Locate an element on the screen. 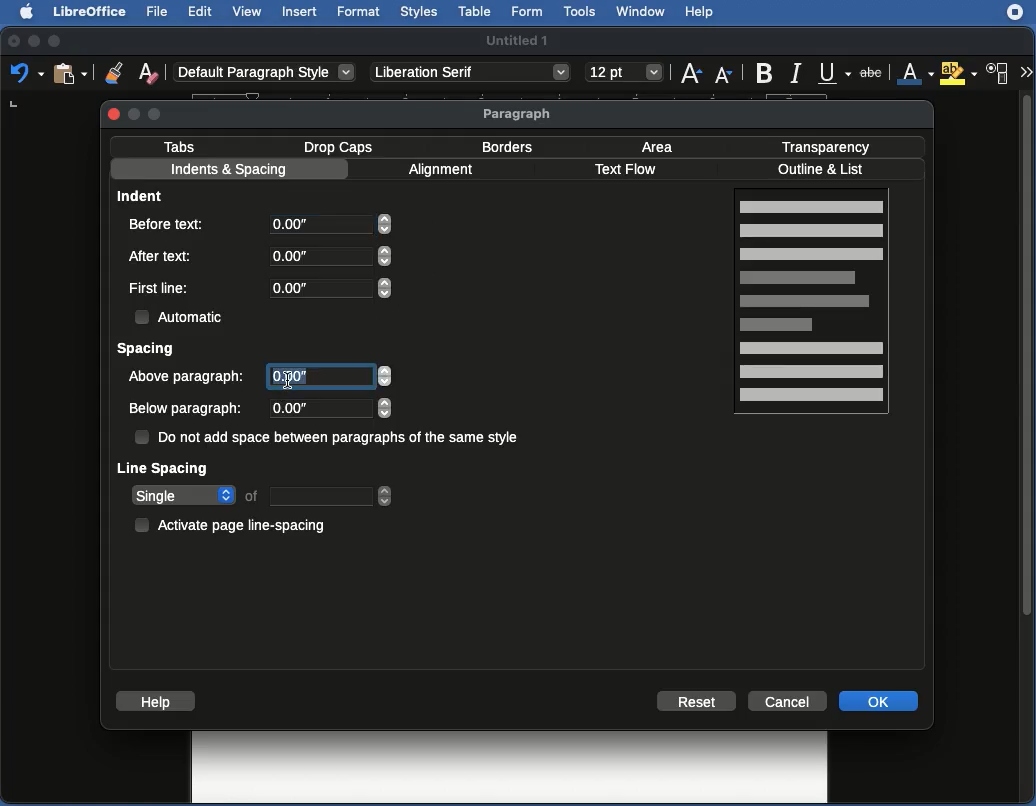 This screenshot has width=1036, height=806. Character is located at coordinates (998, 74).